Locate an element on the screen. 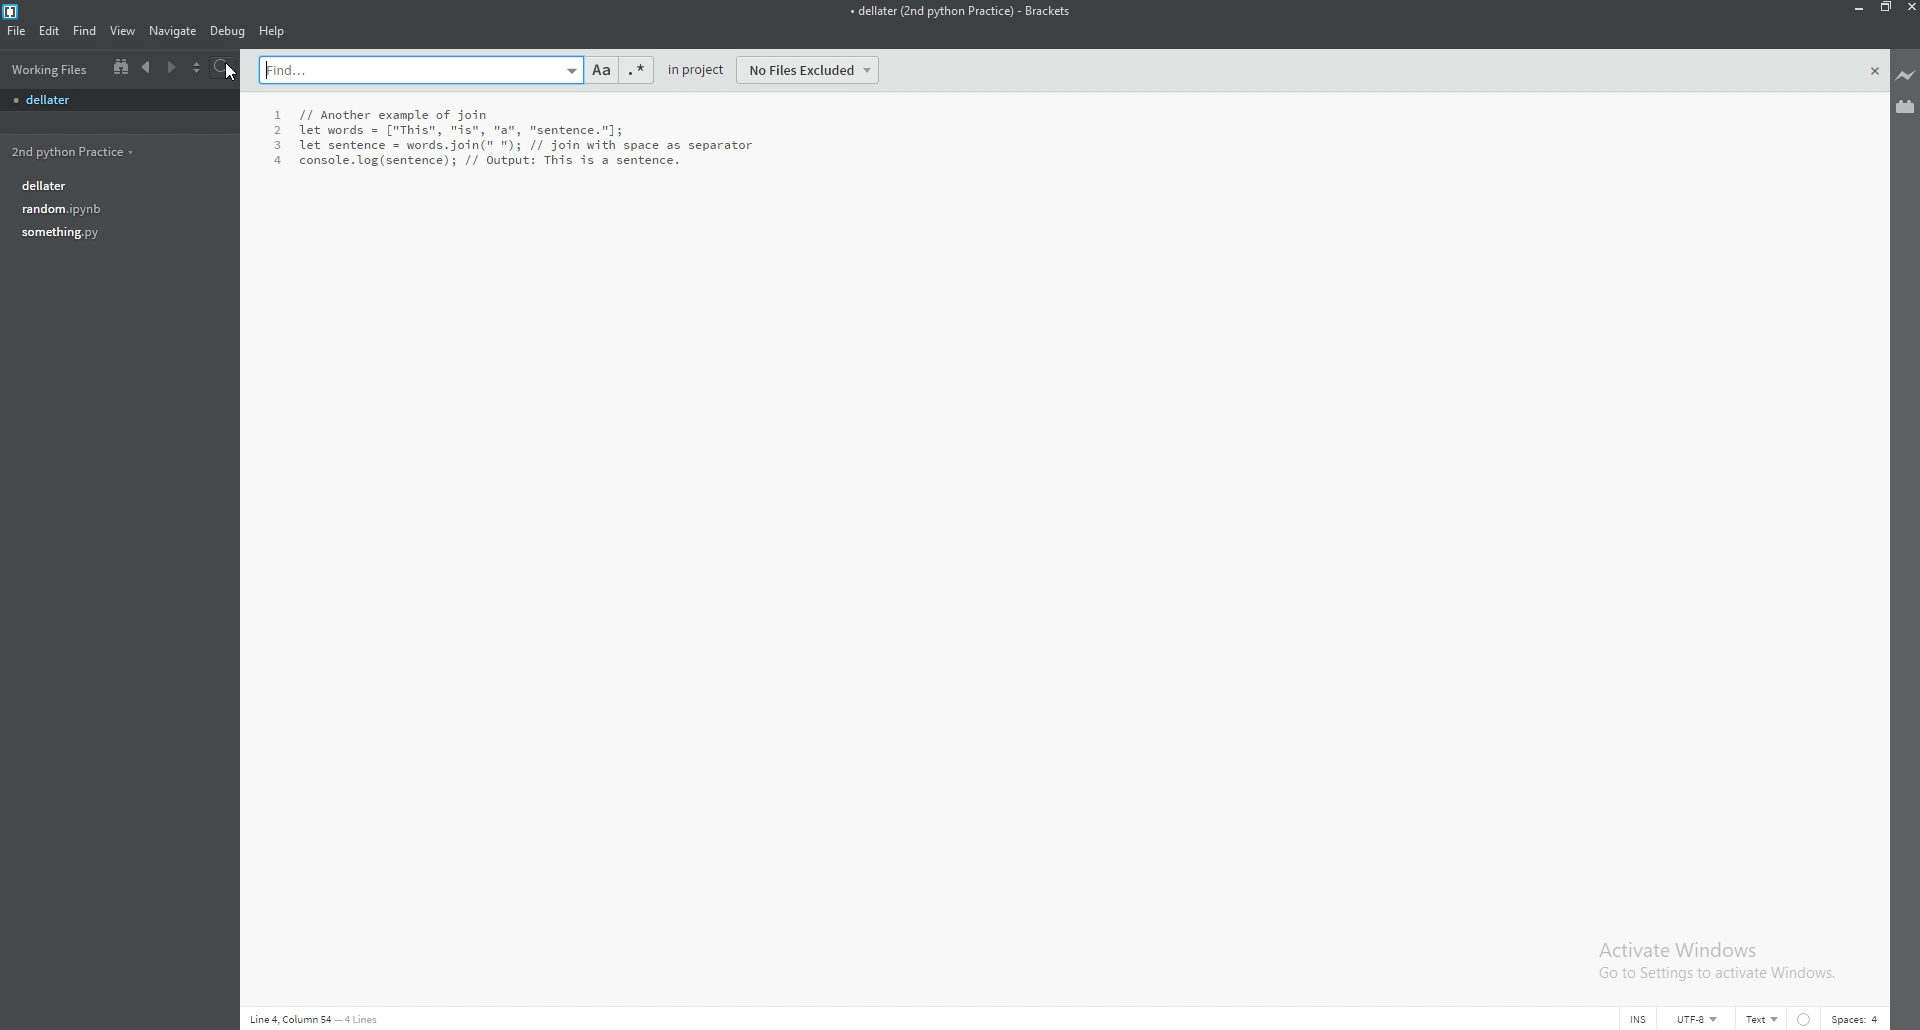  bracket is located at coordinates (14, 11).